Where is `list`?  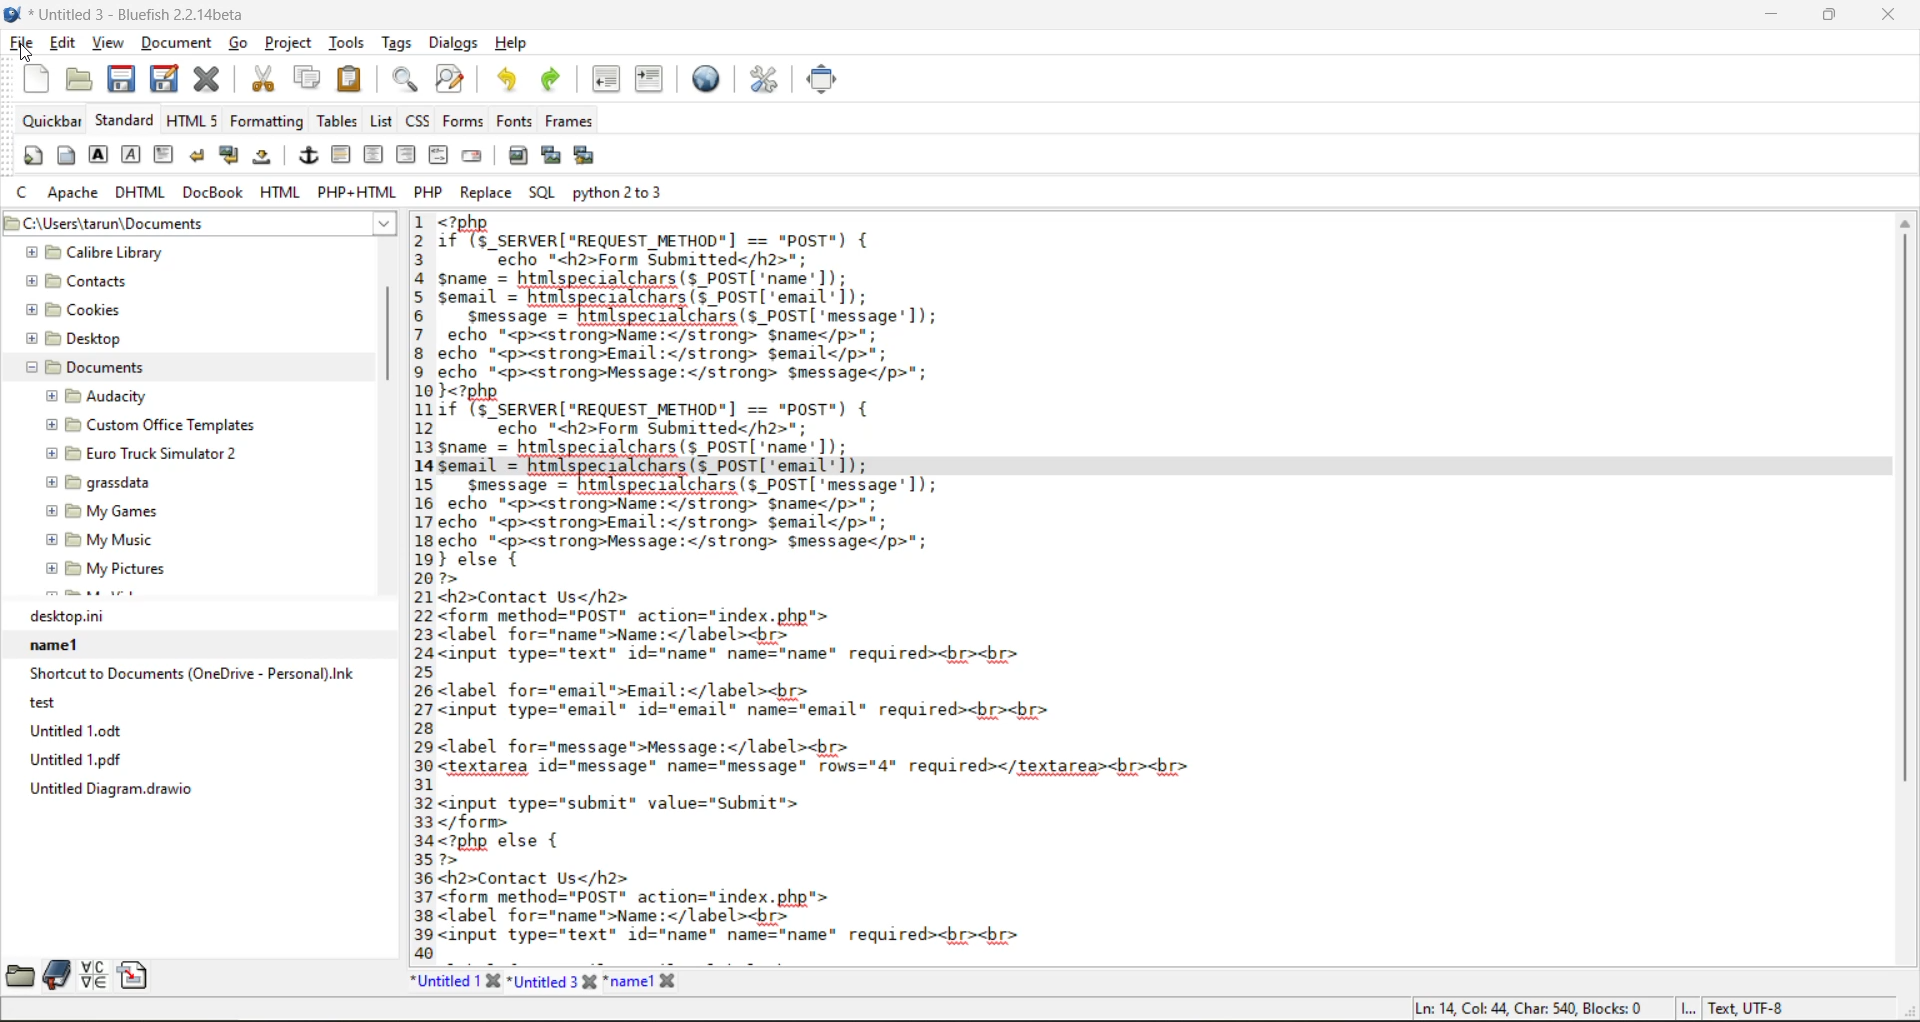
list is located at coordinates (382, 122).